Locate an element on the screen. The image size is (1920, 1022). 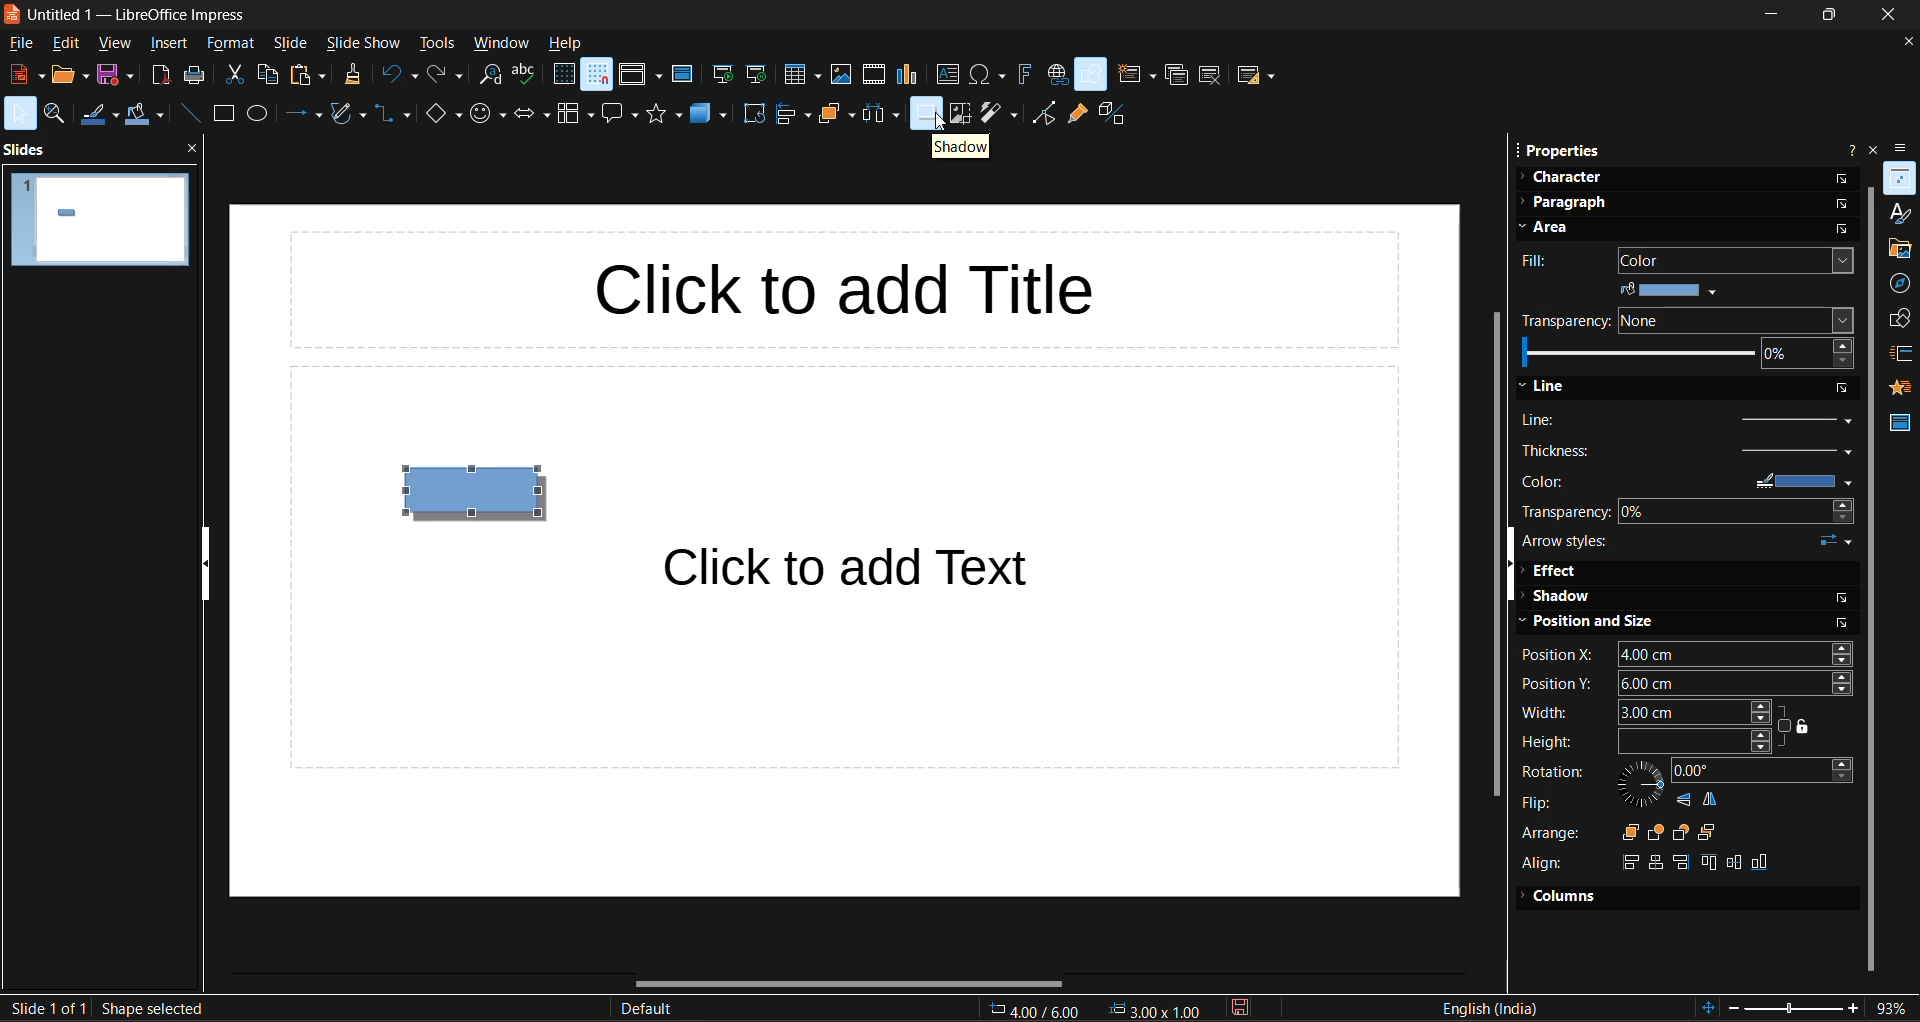
top is located at coordinates (1707, 862).